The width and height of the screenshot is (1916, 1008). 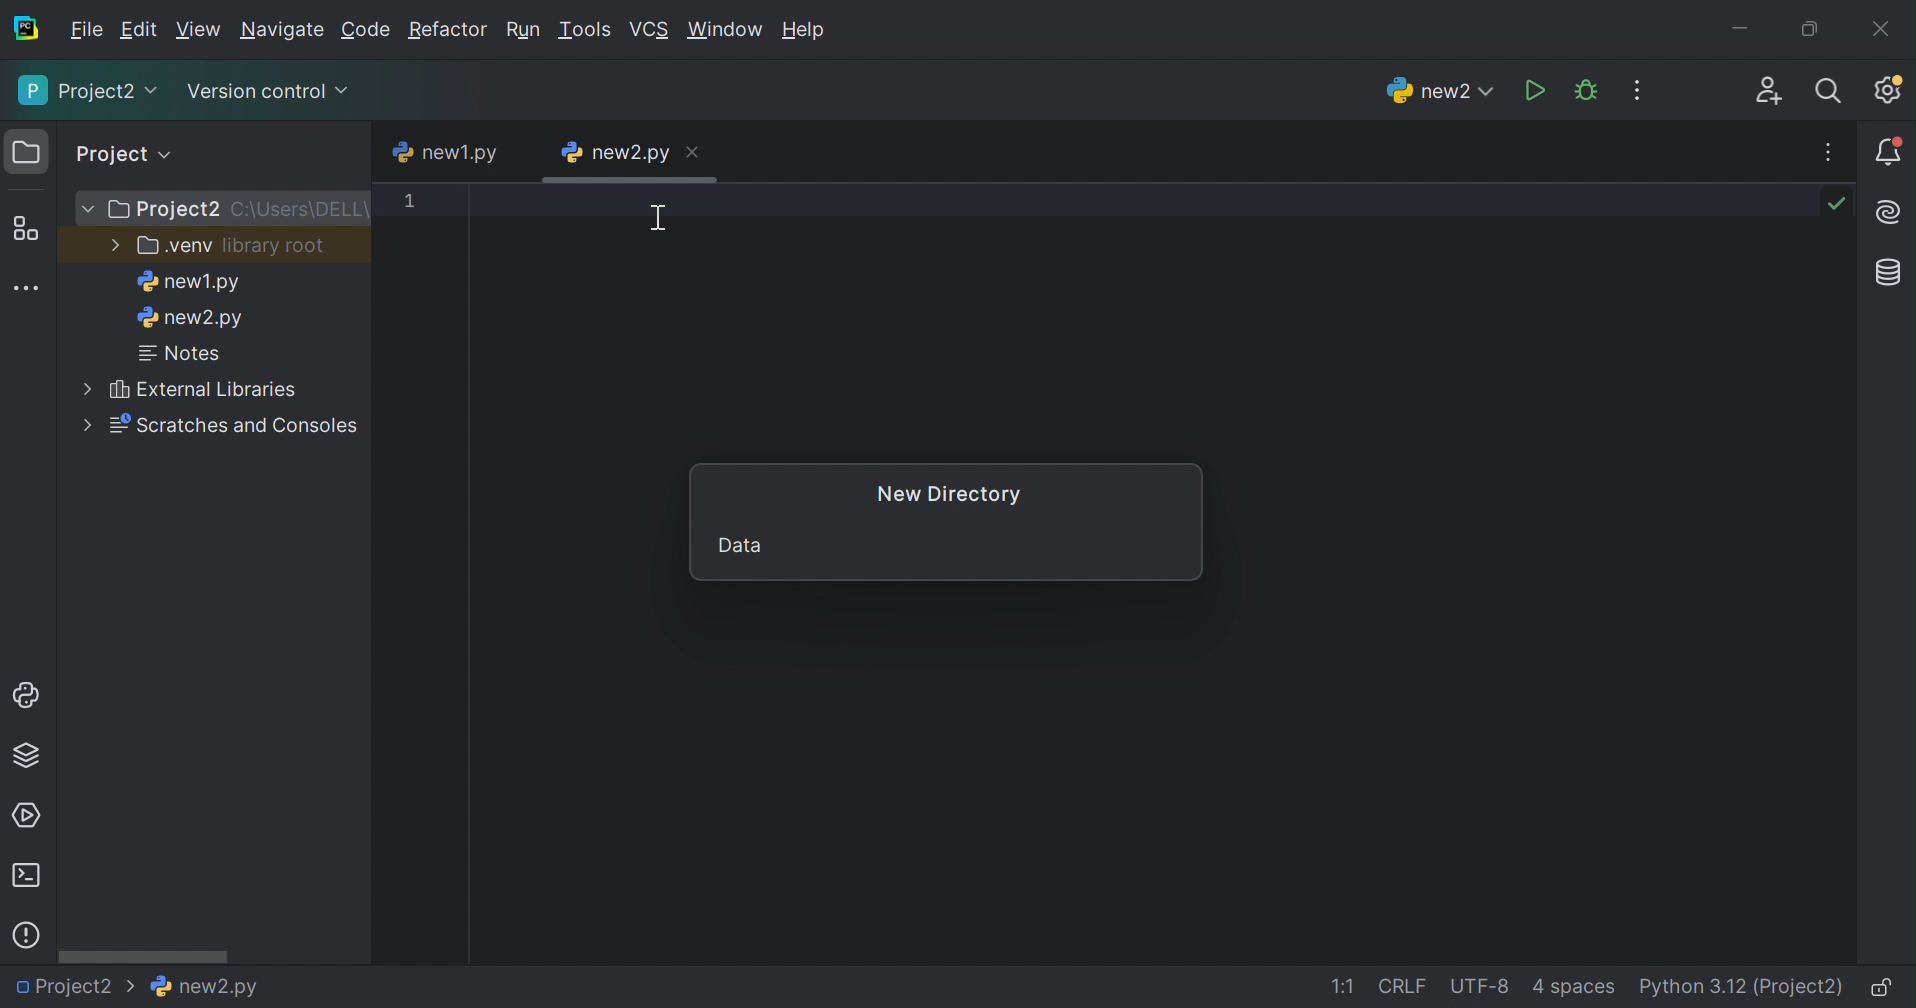 I want to click on 4 spaces, so click(x=1577, y=988).